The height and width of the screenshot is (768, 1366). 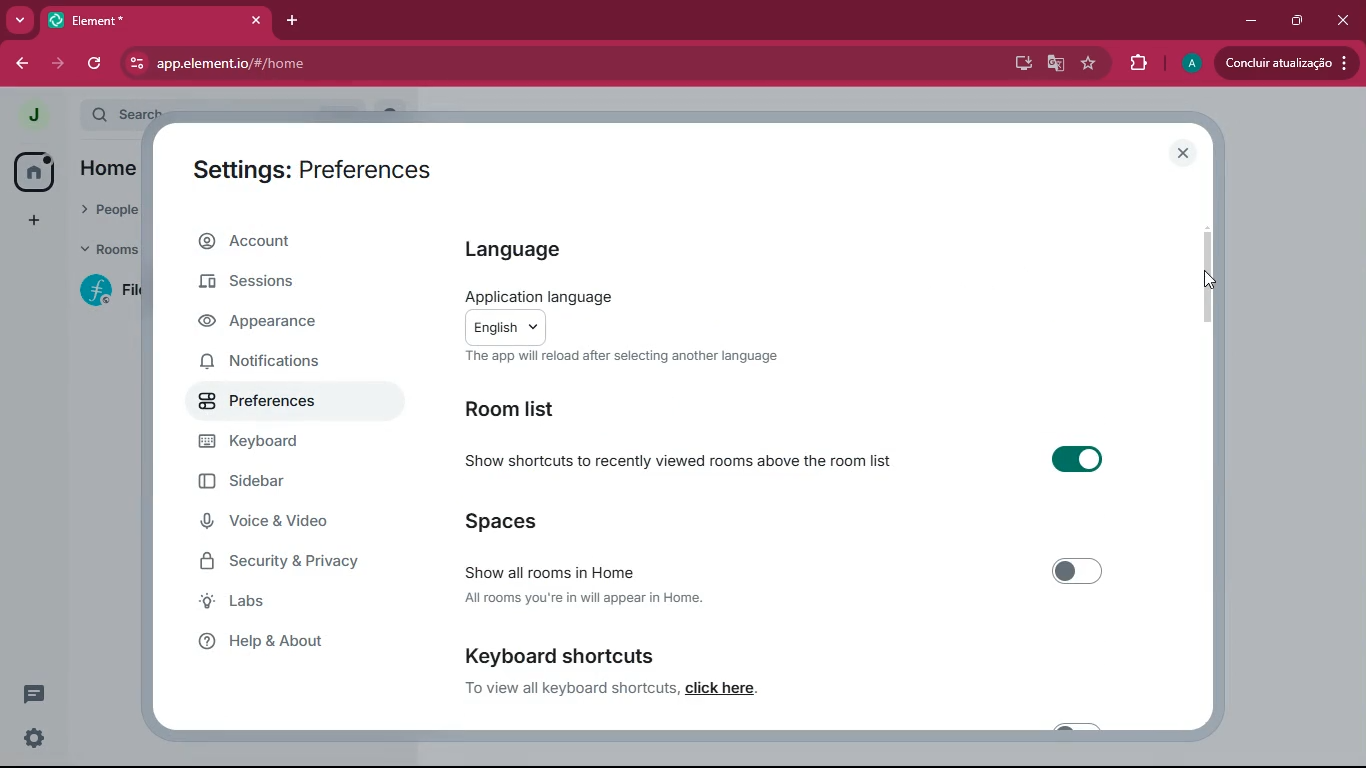 What do you see at coordinates (280, 563) in the screenshot?
I see `security & privacy` at bounding box center [280, 563].